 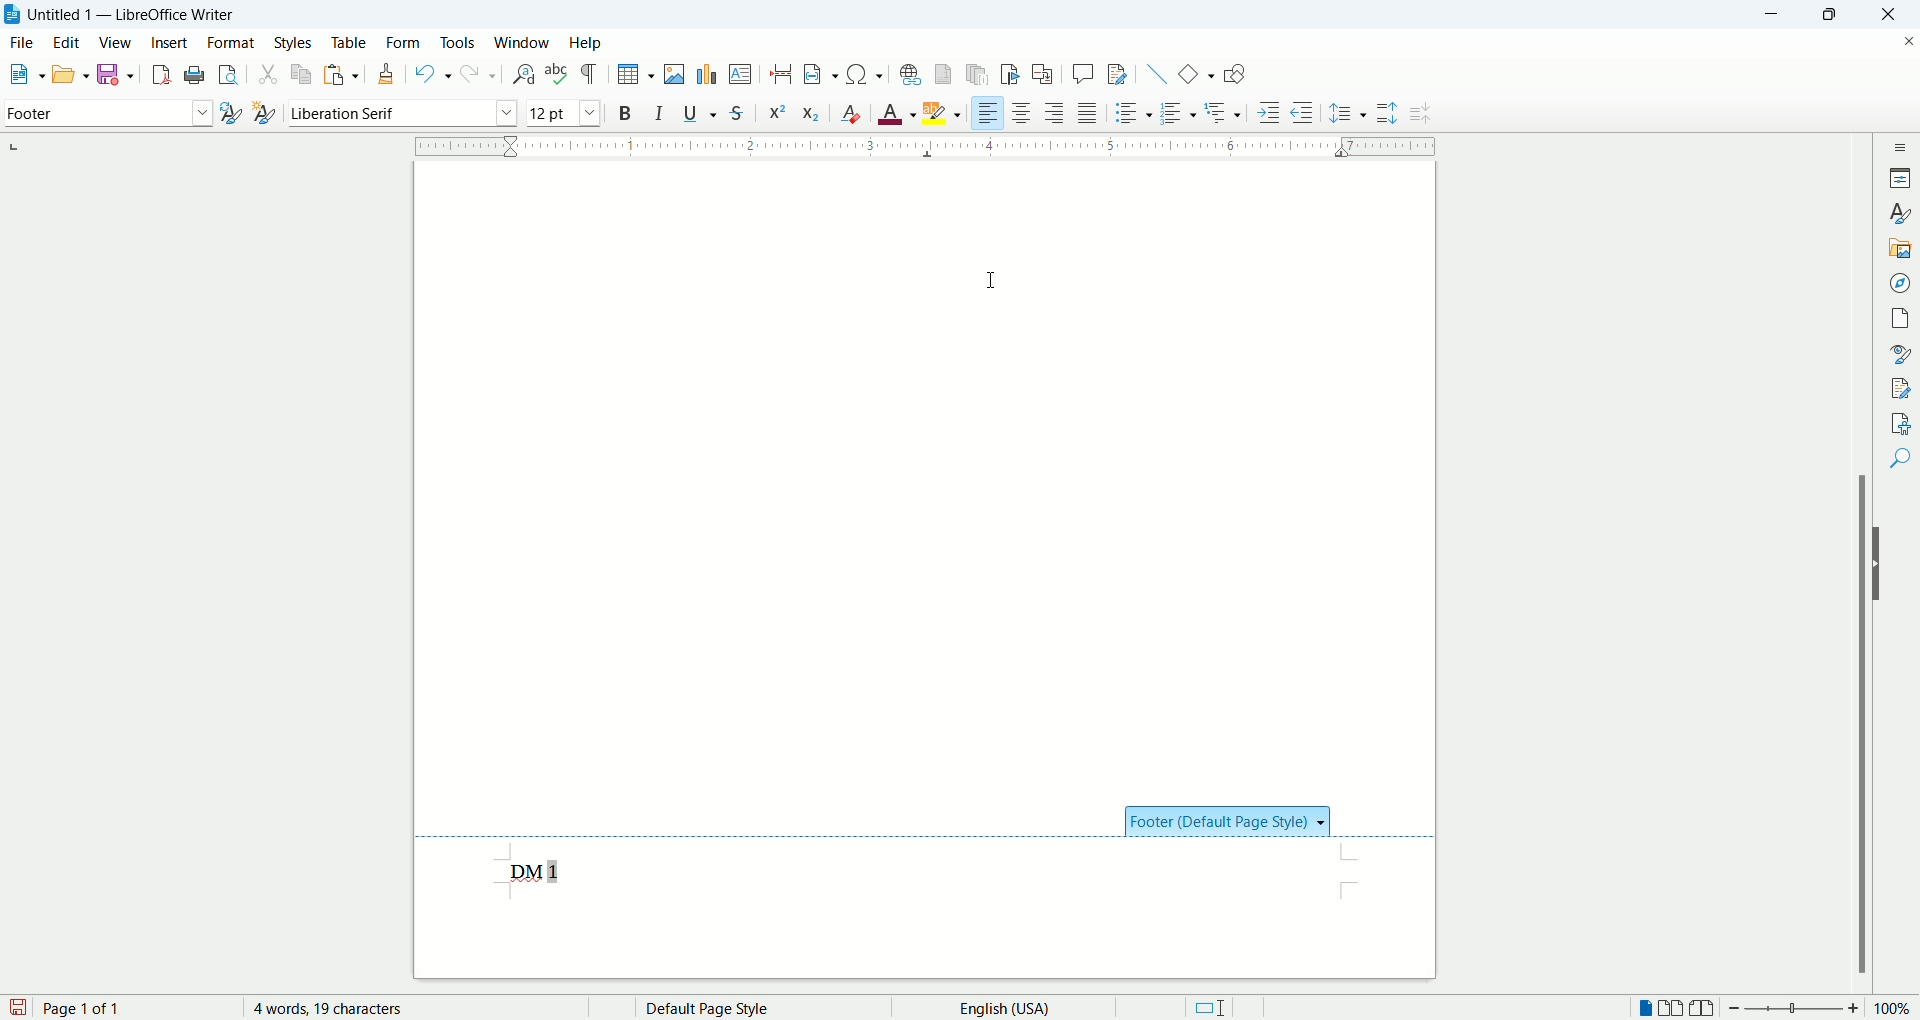 I want to click on edit, so click(x=70, y=42).